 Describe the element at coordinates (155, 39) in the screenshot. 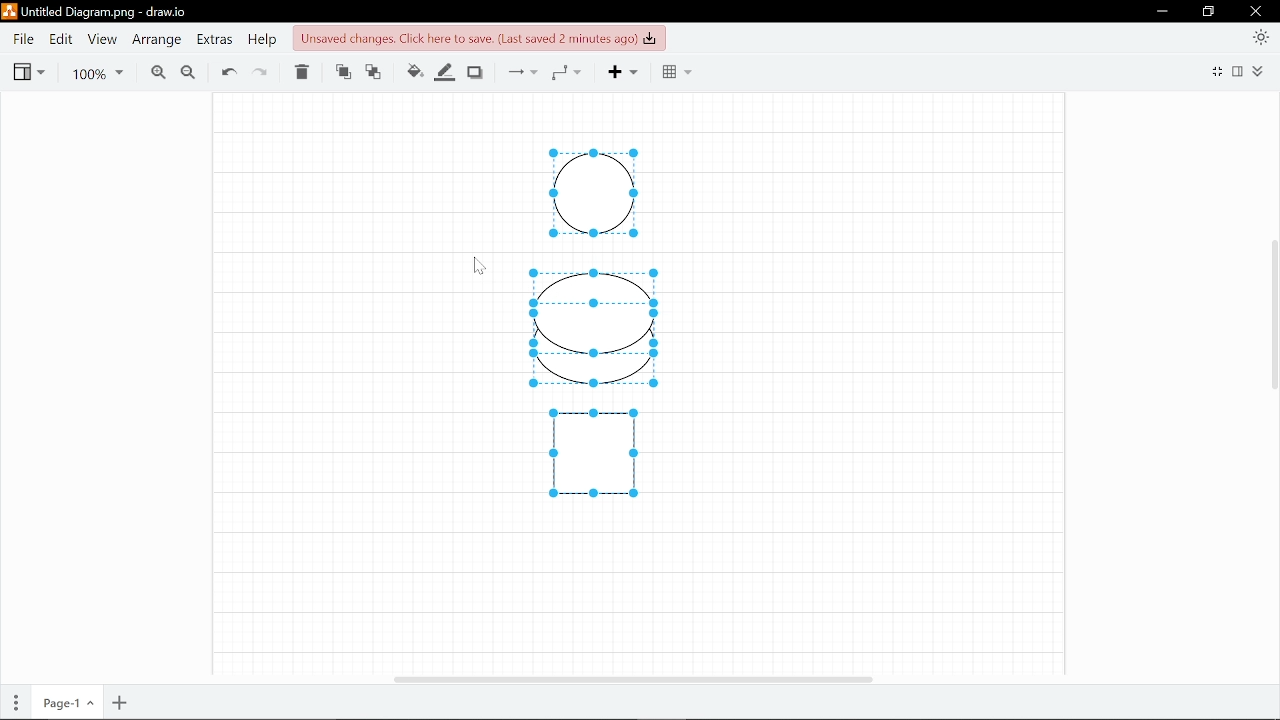

I see `Arrange` at that location.